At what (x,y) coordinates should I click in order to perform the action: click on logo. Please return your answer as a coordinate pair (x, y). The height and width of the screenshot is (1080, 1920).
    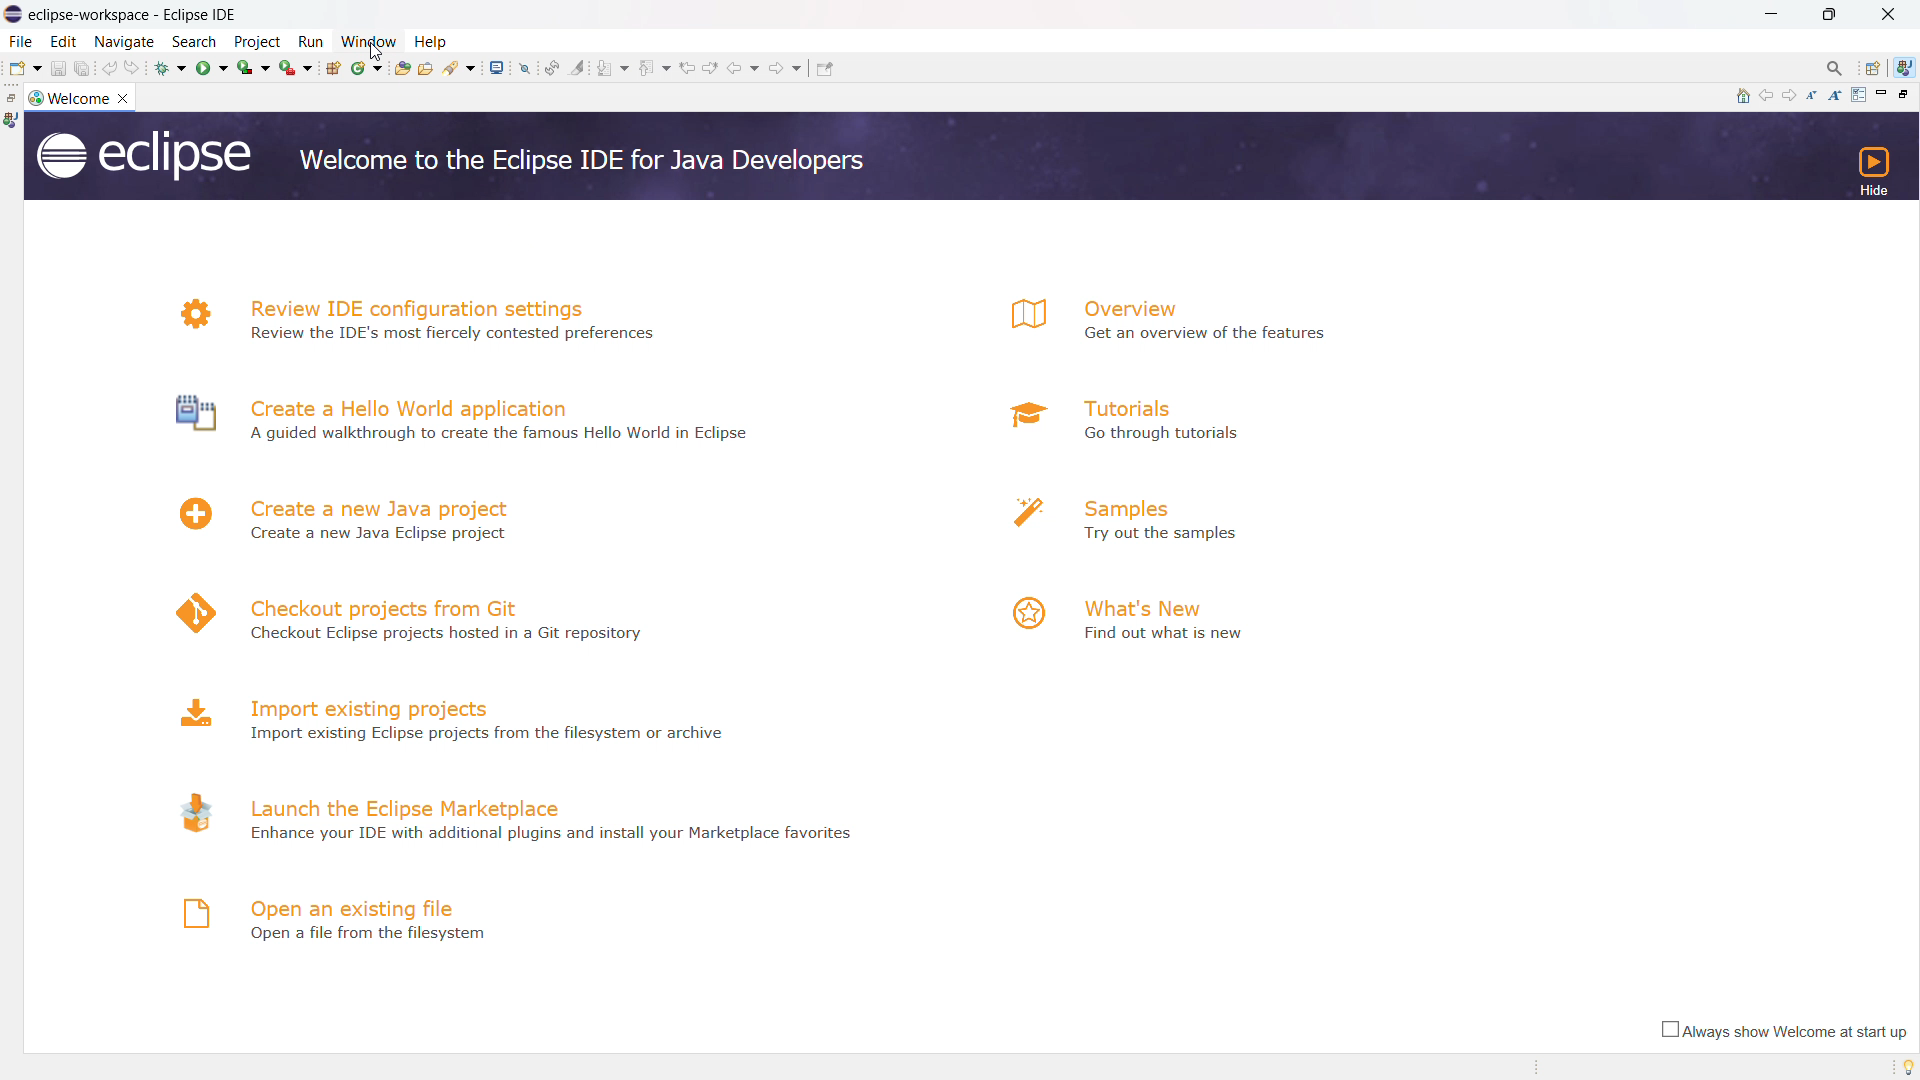
    Looking at the image, I should click on (190, 913).